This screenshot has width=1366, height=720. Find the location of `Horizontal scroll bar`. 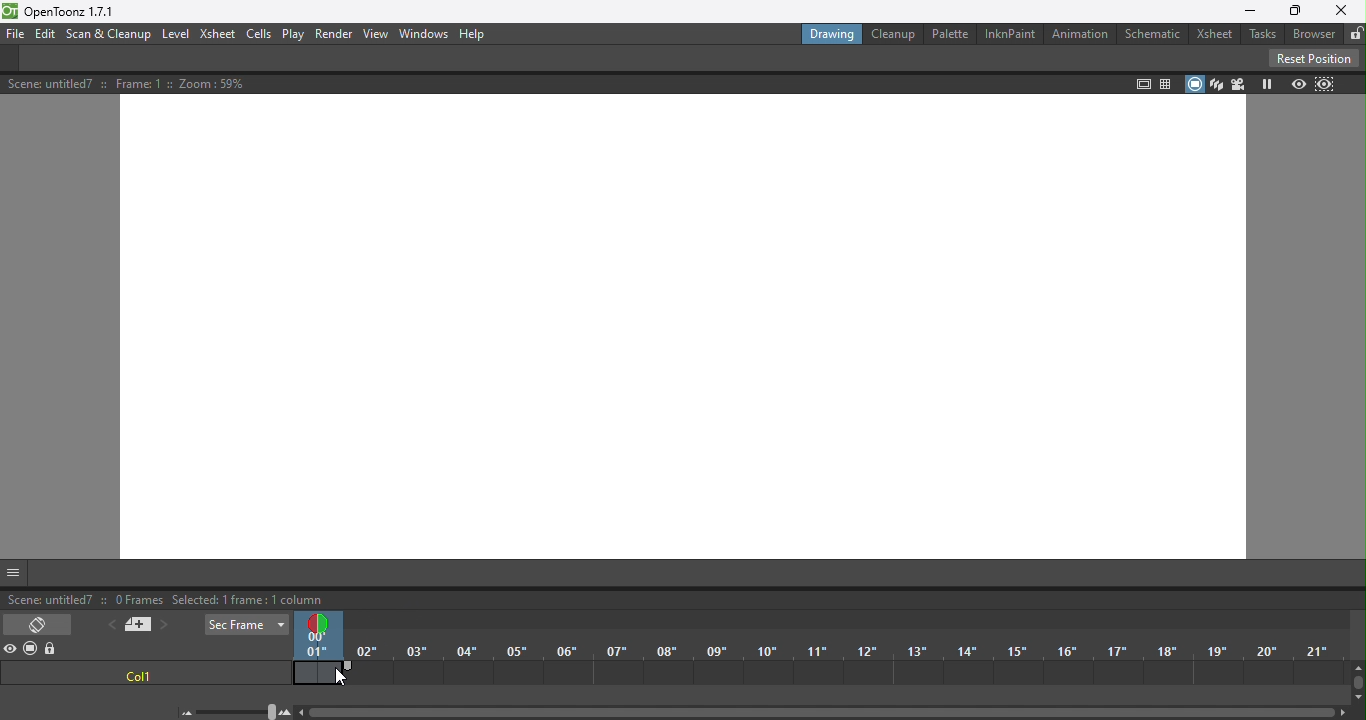

Horizontal scroll bar is located at coordinates (827, 711).